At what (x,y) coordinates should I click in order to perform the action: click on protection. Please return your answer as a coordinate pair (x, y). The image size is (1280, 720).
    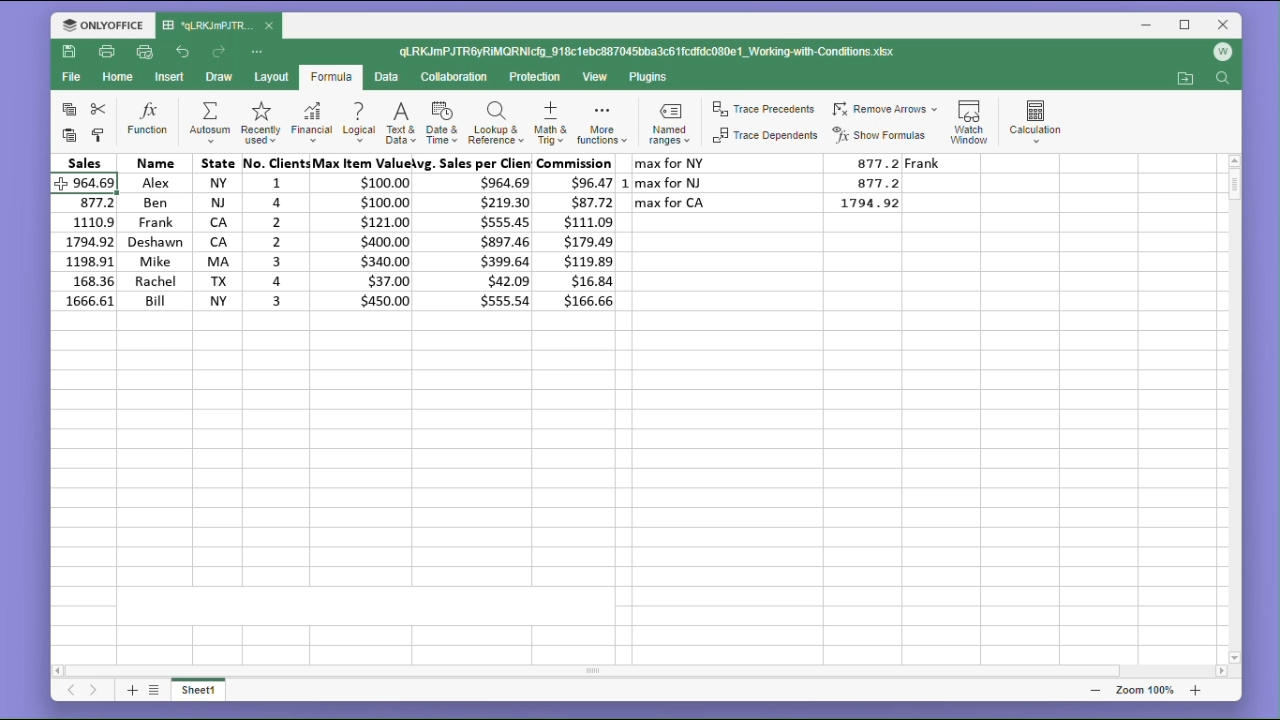
    Looking at the image, I should click on (537, 77).